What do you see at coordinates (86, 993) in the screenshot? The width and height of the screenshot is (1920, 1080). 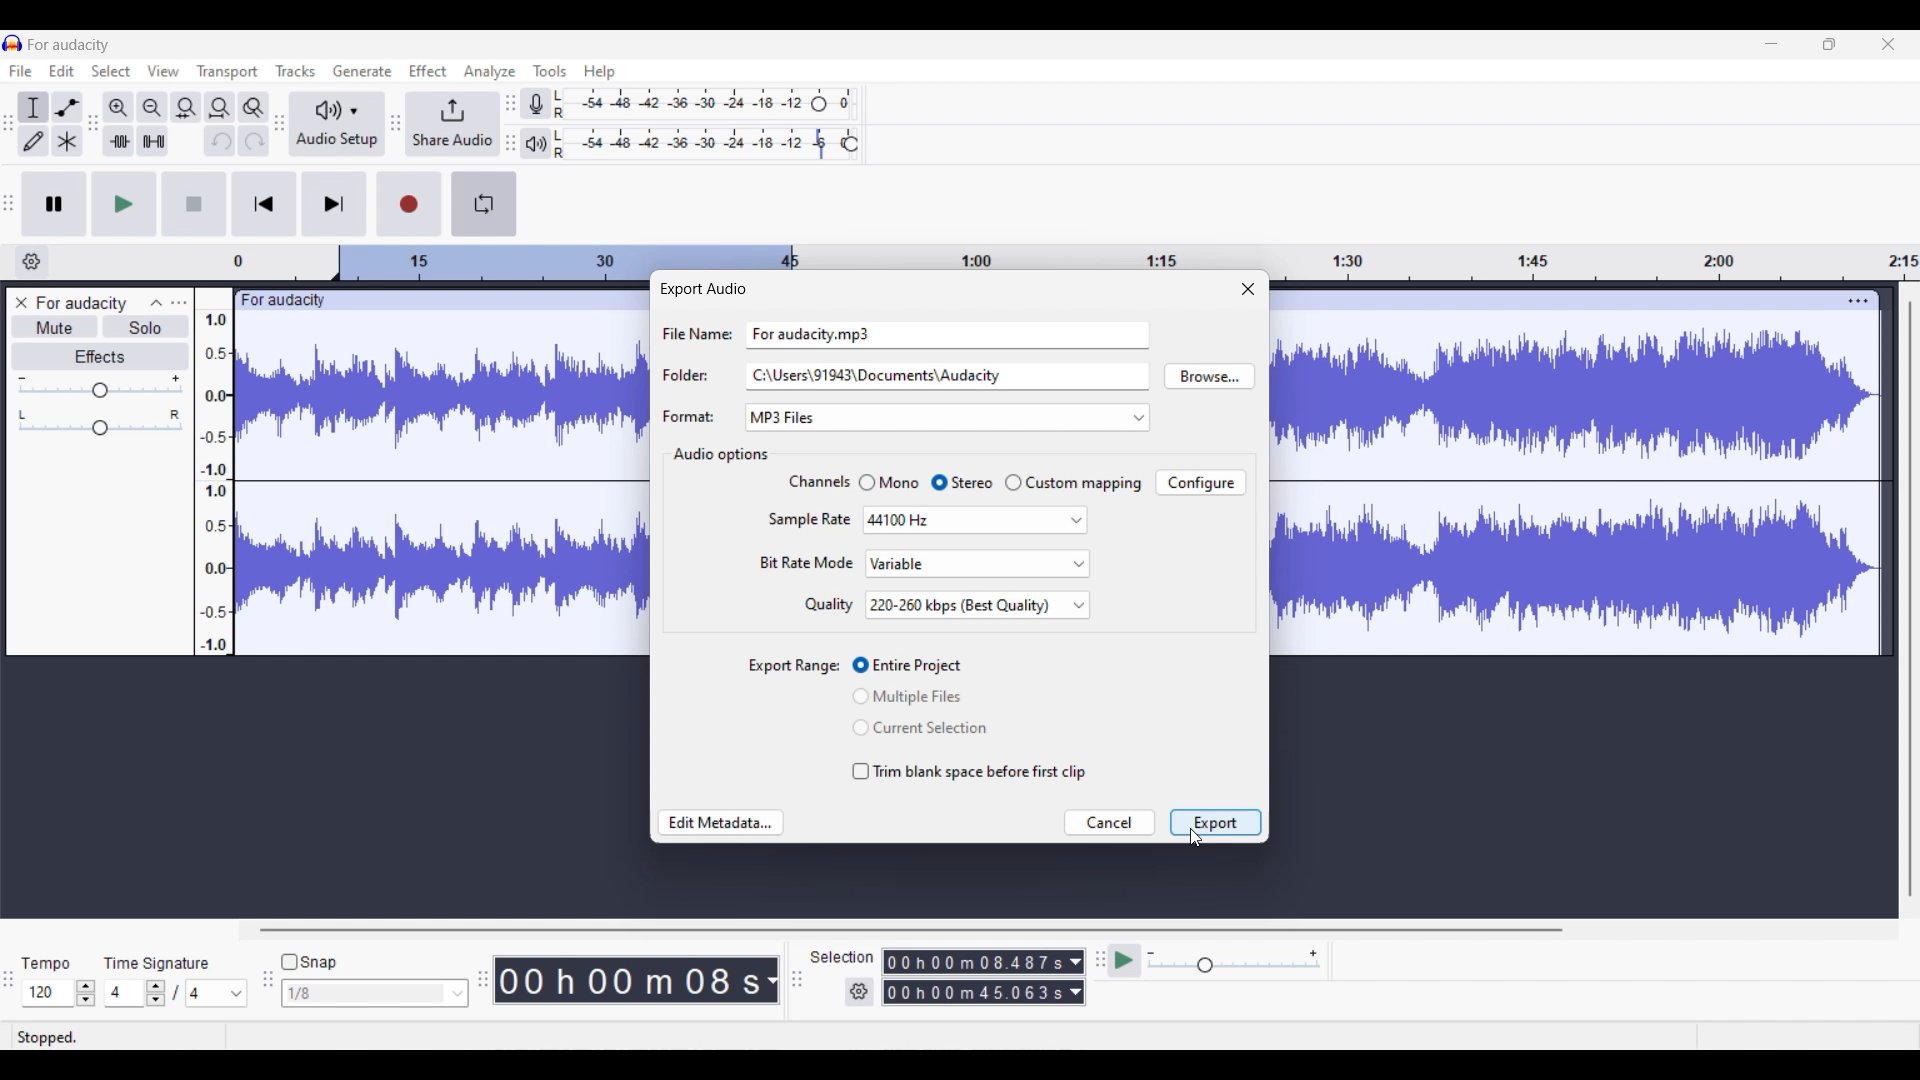 I see `Increase/Decrease tempo` at bounding box center [86, 993].